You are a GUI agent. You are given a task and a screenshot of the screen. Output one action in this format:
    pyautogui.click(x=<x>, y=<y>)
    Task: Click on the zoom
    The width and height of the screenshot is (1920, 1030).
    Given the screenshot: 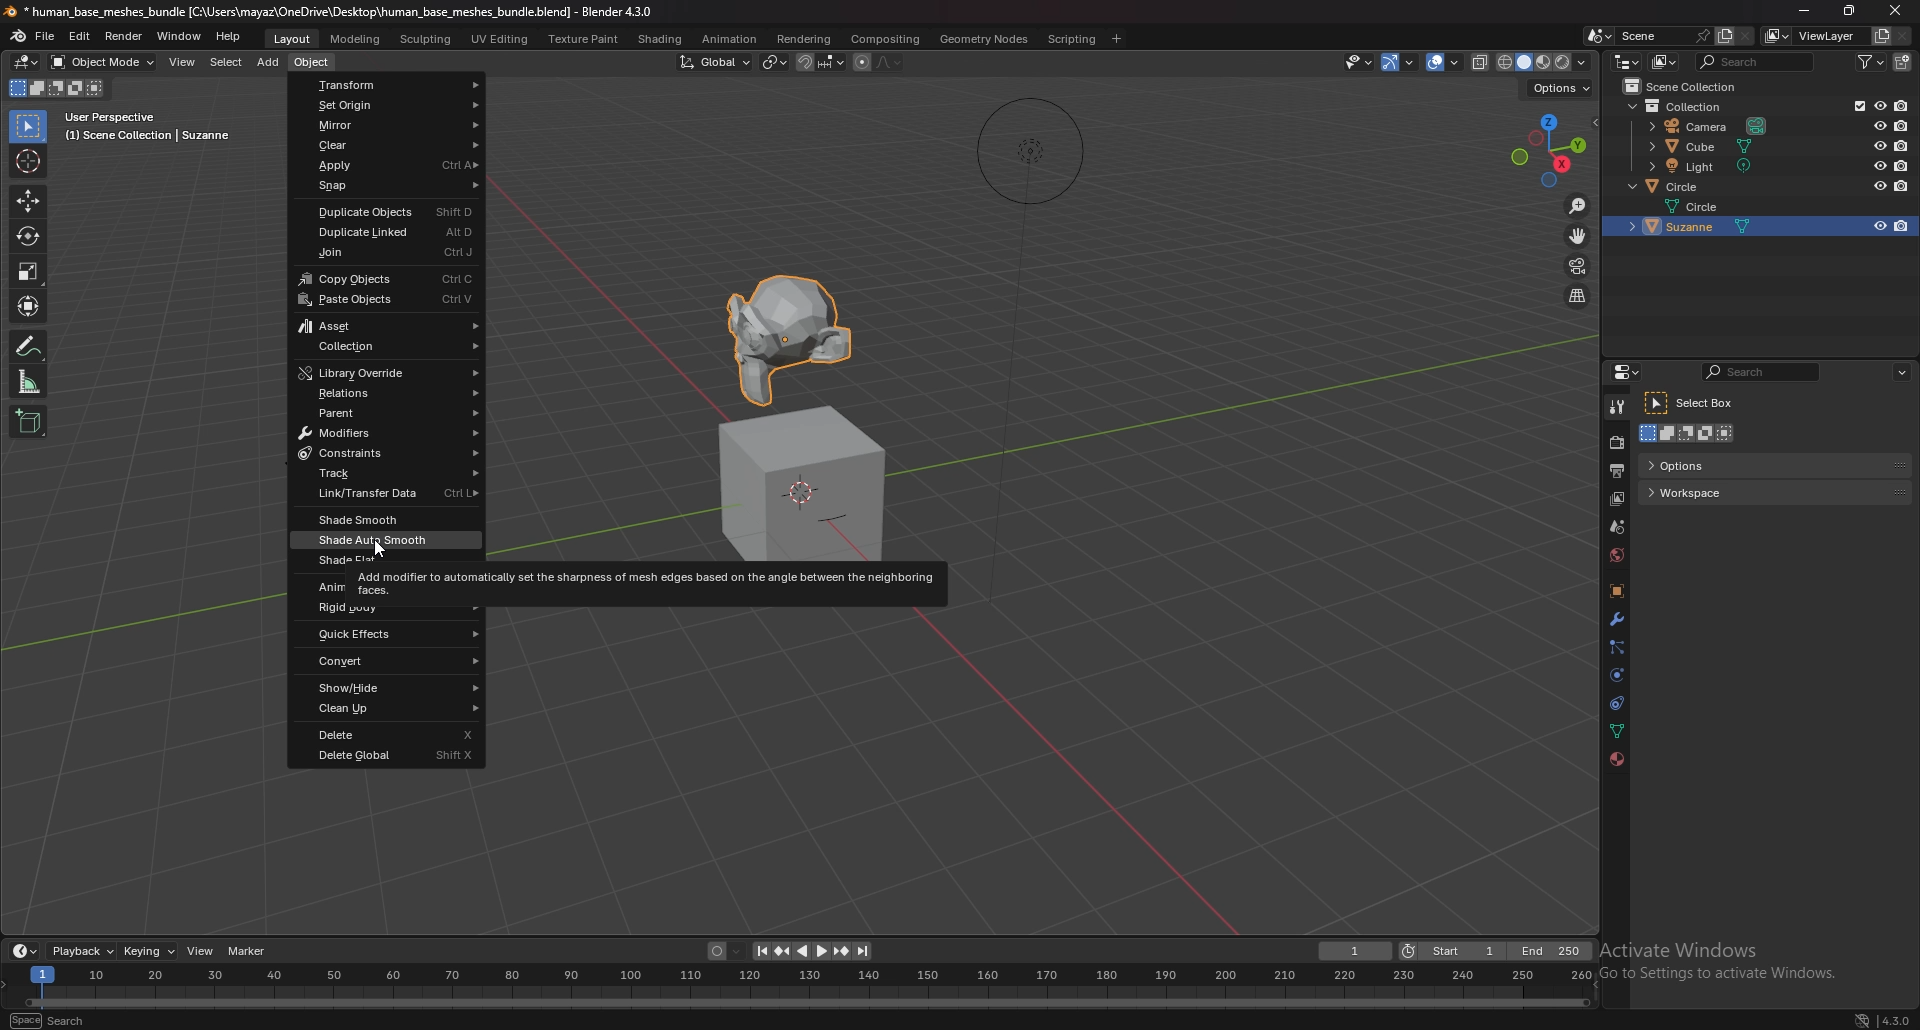 What is the action you would take?
    pyautogui.click(x=1579, y=206)
    